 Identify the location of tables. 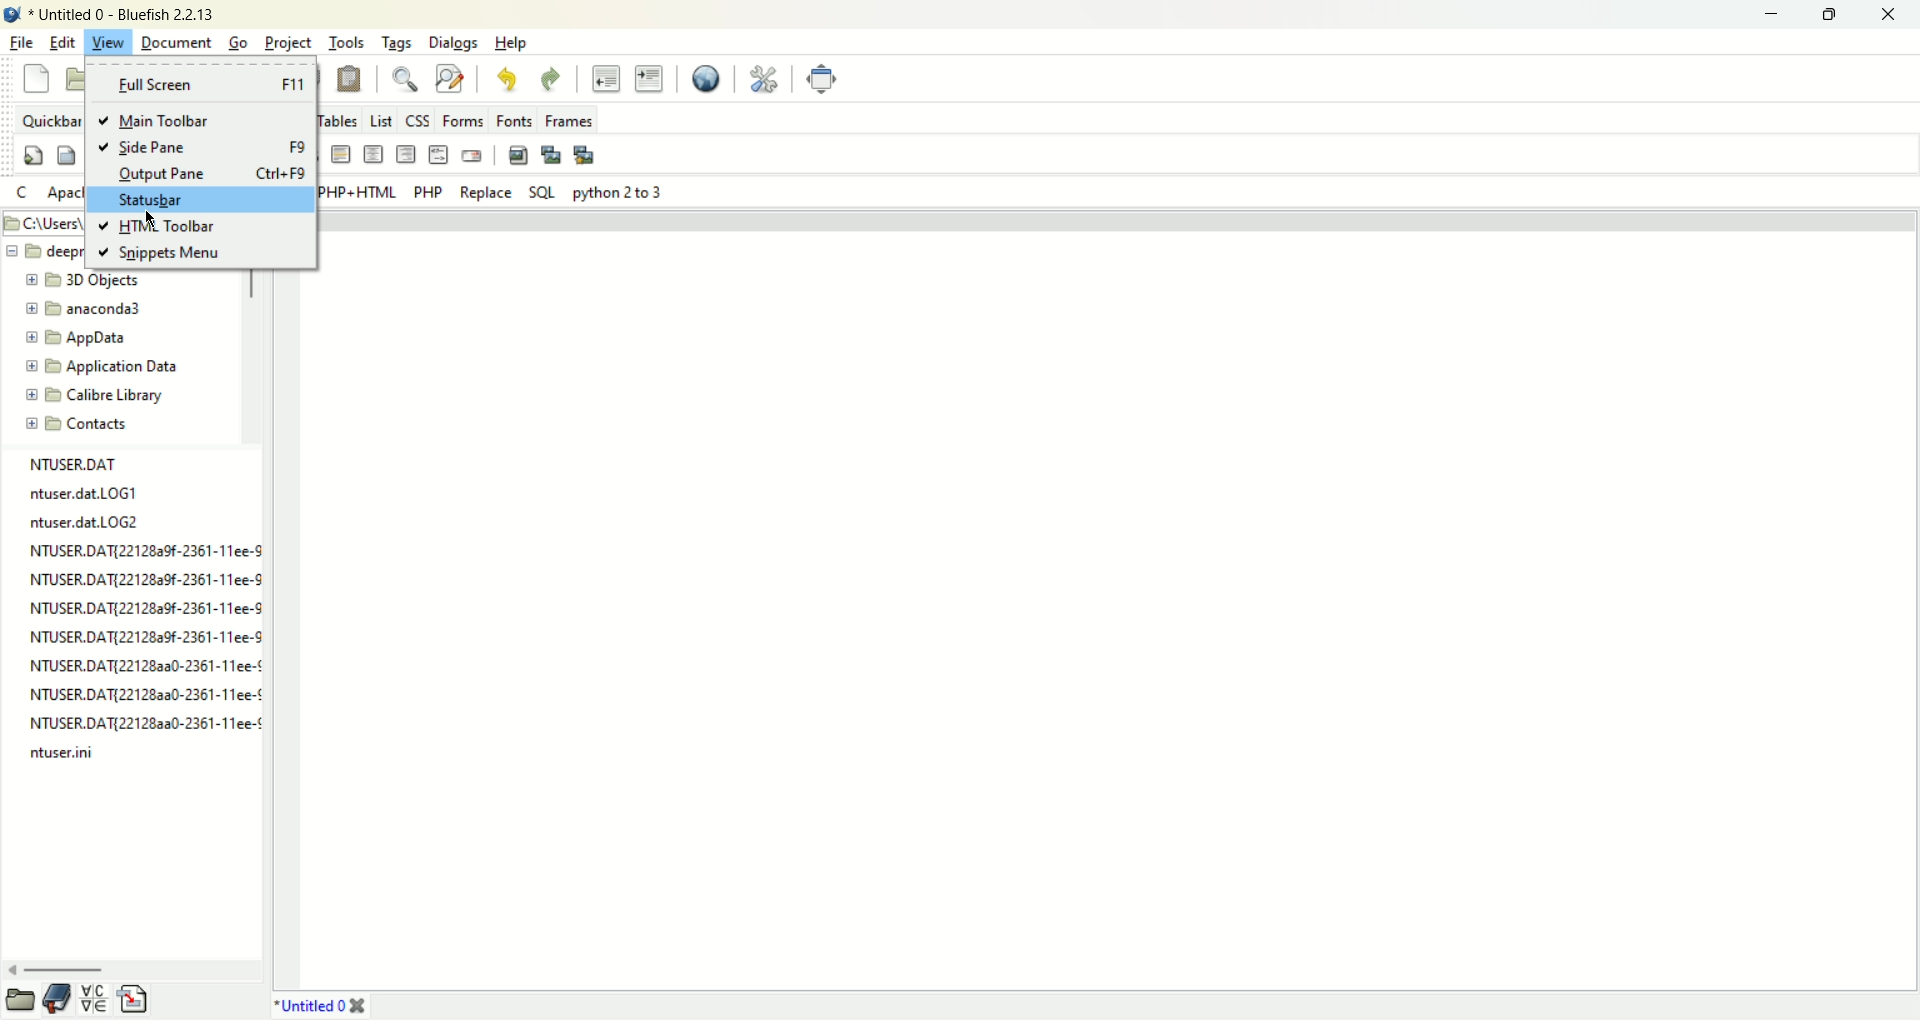
(338, 121).